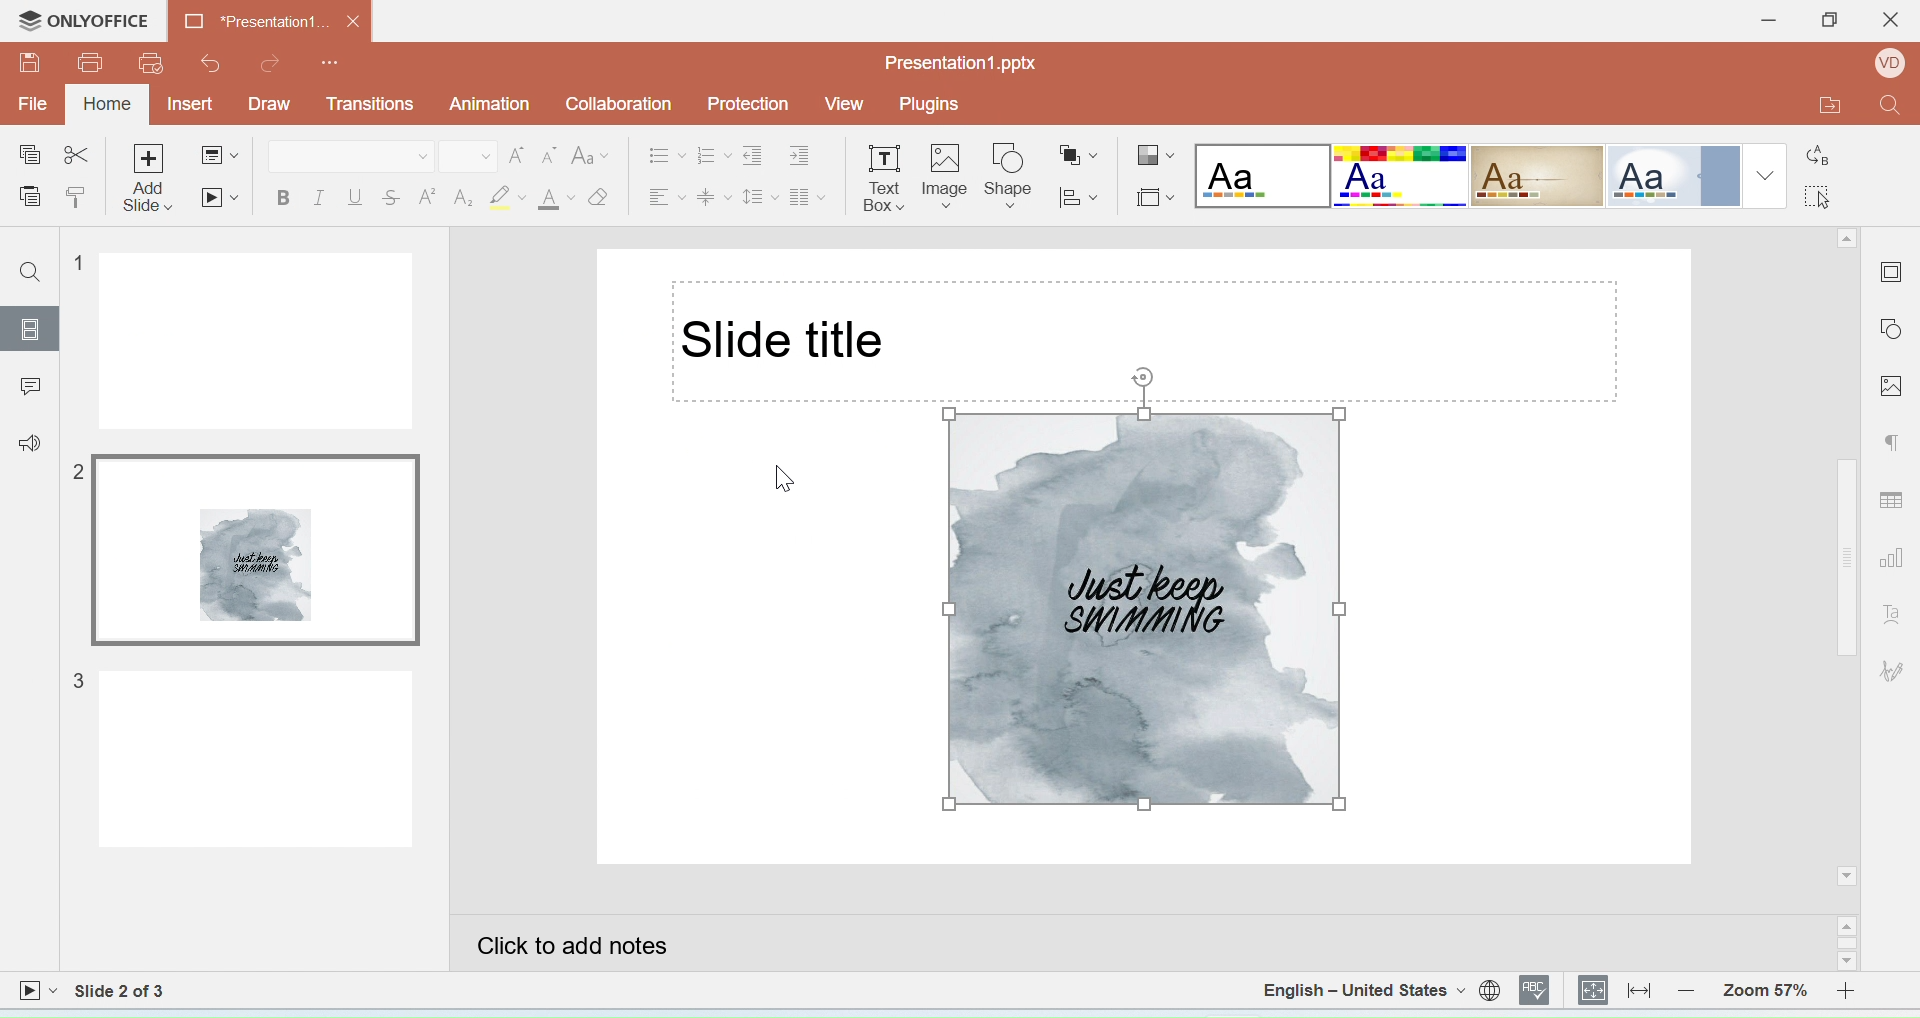  Describe the element at coordinates (1889, 25) in the screenshot. I see `Close` at that location.